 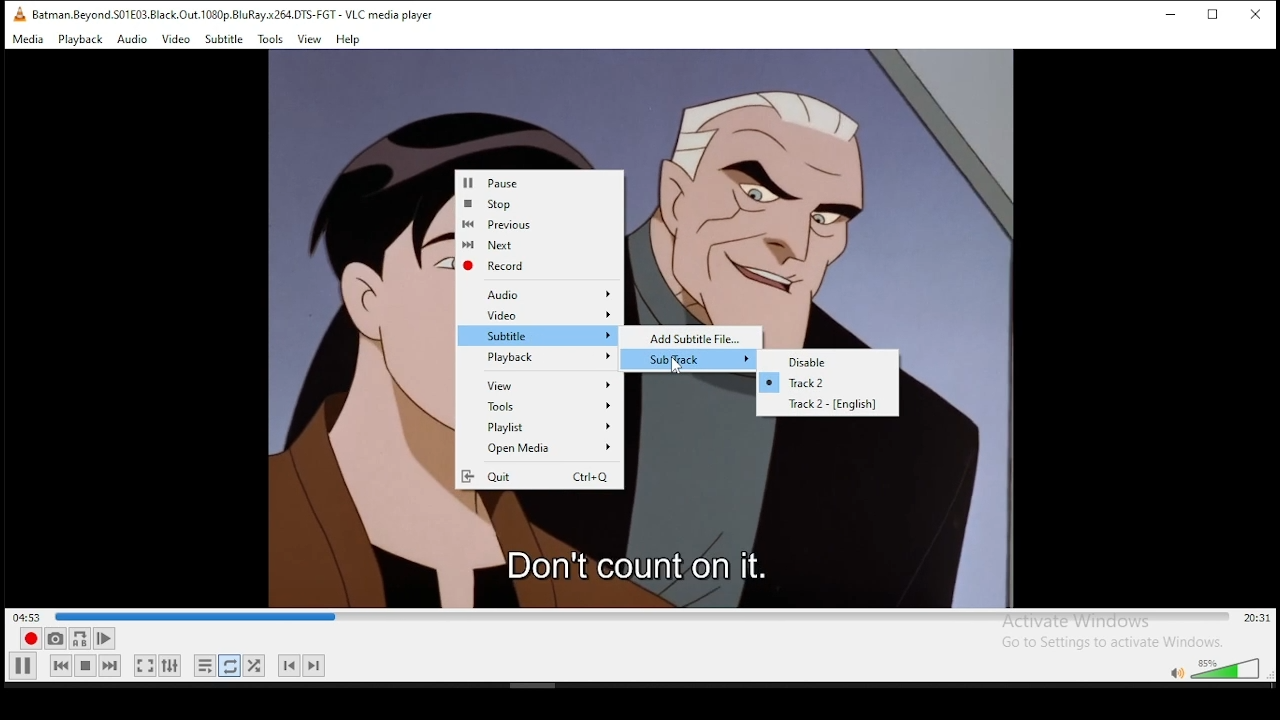 What do you see at coordinates (1255, 619) in the screenshot?
I see `20:31` at bounding box center [1255, 619].